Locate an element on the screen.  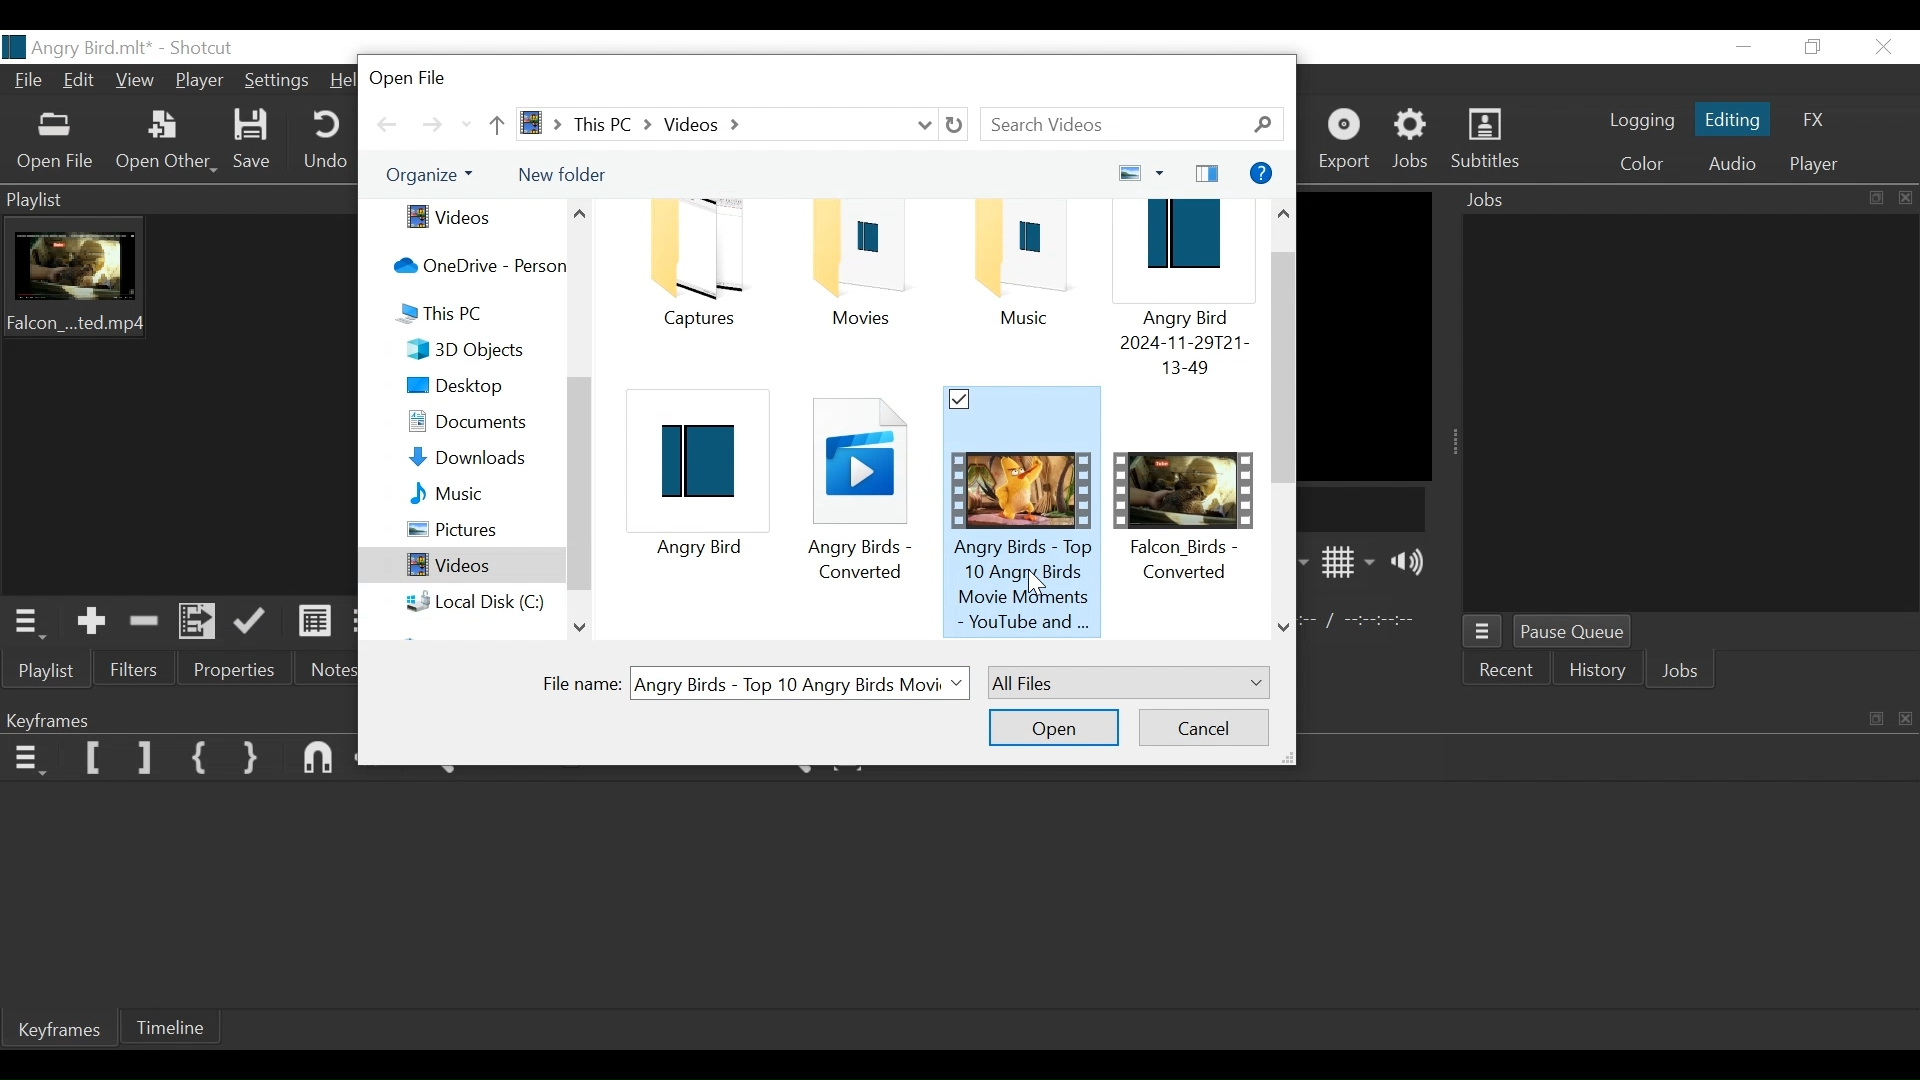
OneDrive is located at coordinates (472, 265).